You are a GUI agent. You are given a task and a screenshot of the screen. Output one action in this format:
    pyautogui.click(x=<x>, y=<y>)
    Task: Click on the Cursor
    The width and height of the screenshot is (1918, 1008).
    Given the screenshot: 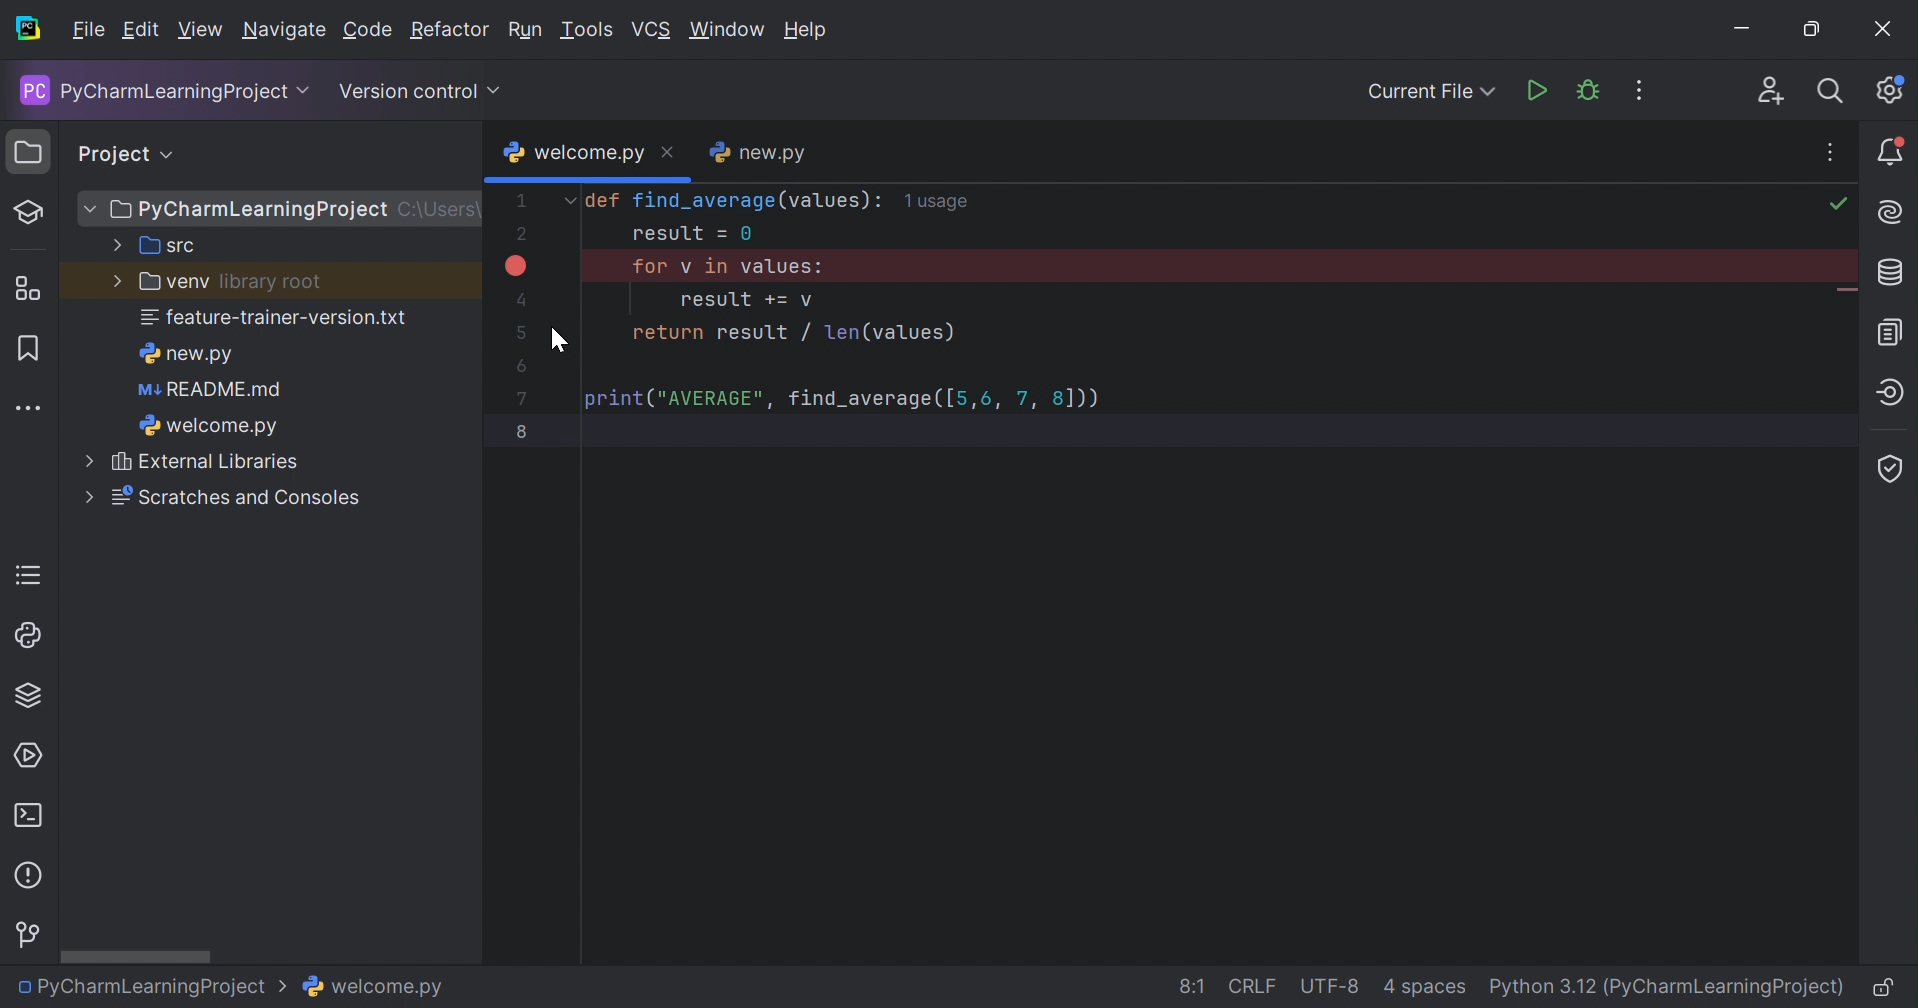 What is the action you would take?
    pyautogui.click(x=559, y=341)
    